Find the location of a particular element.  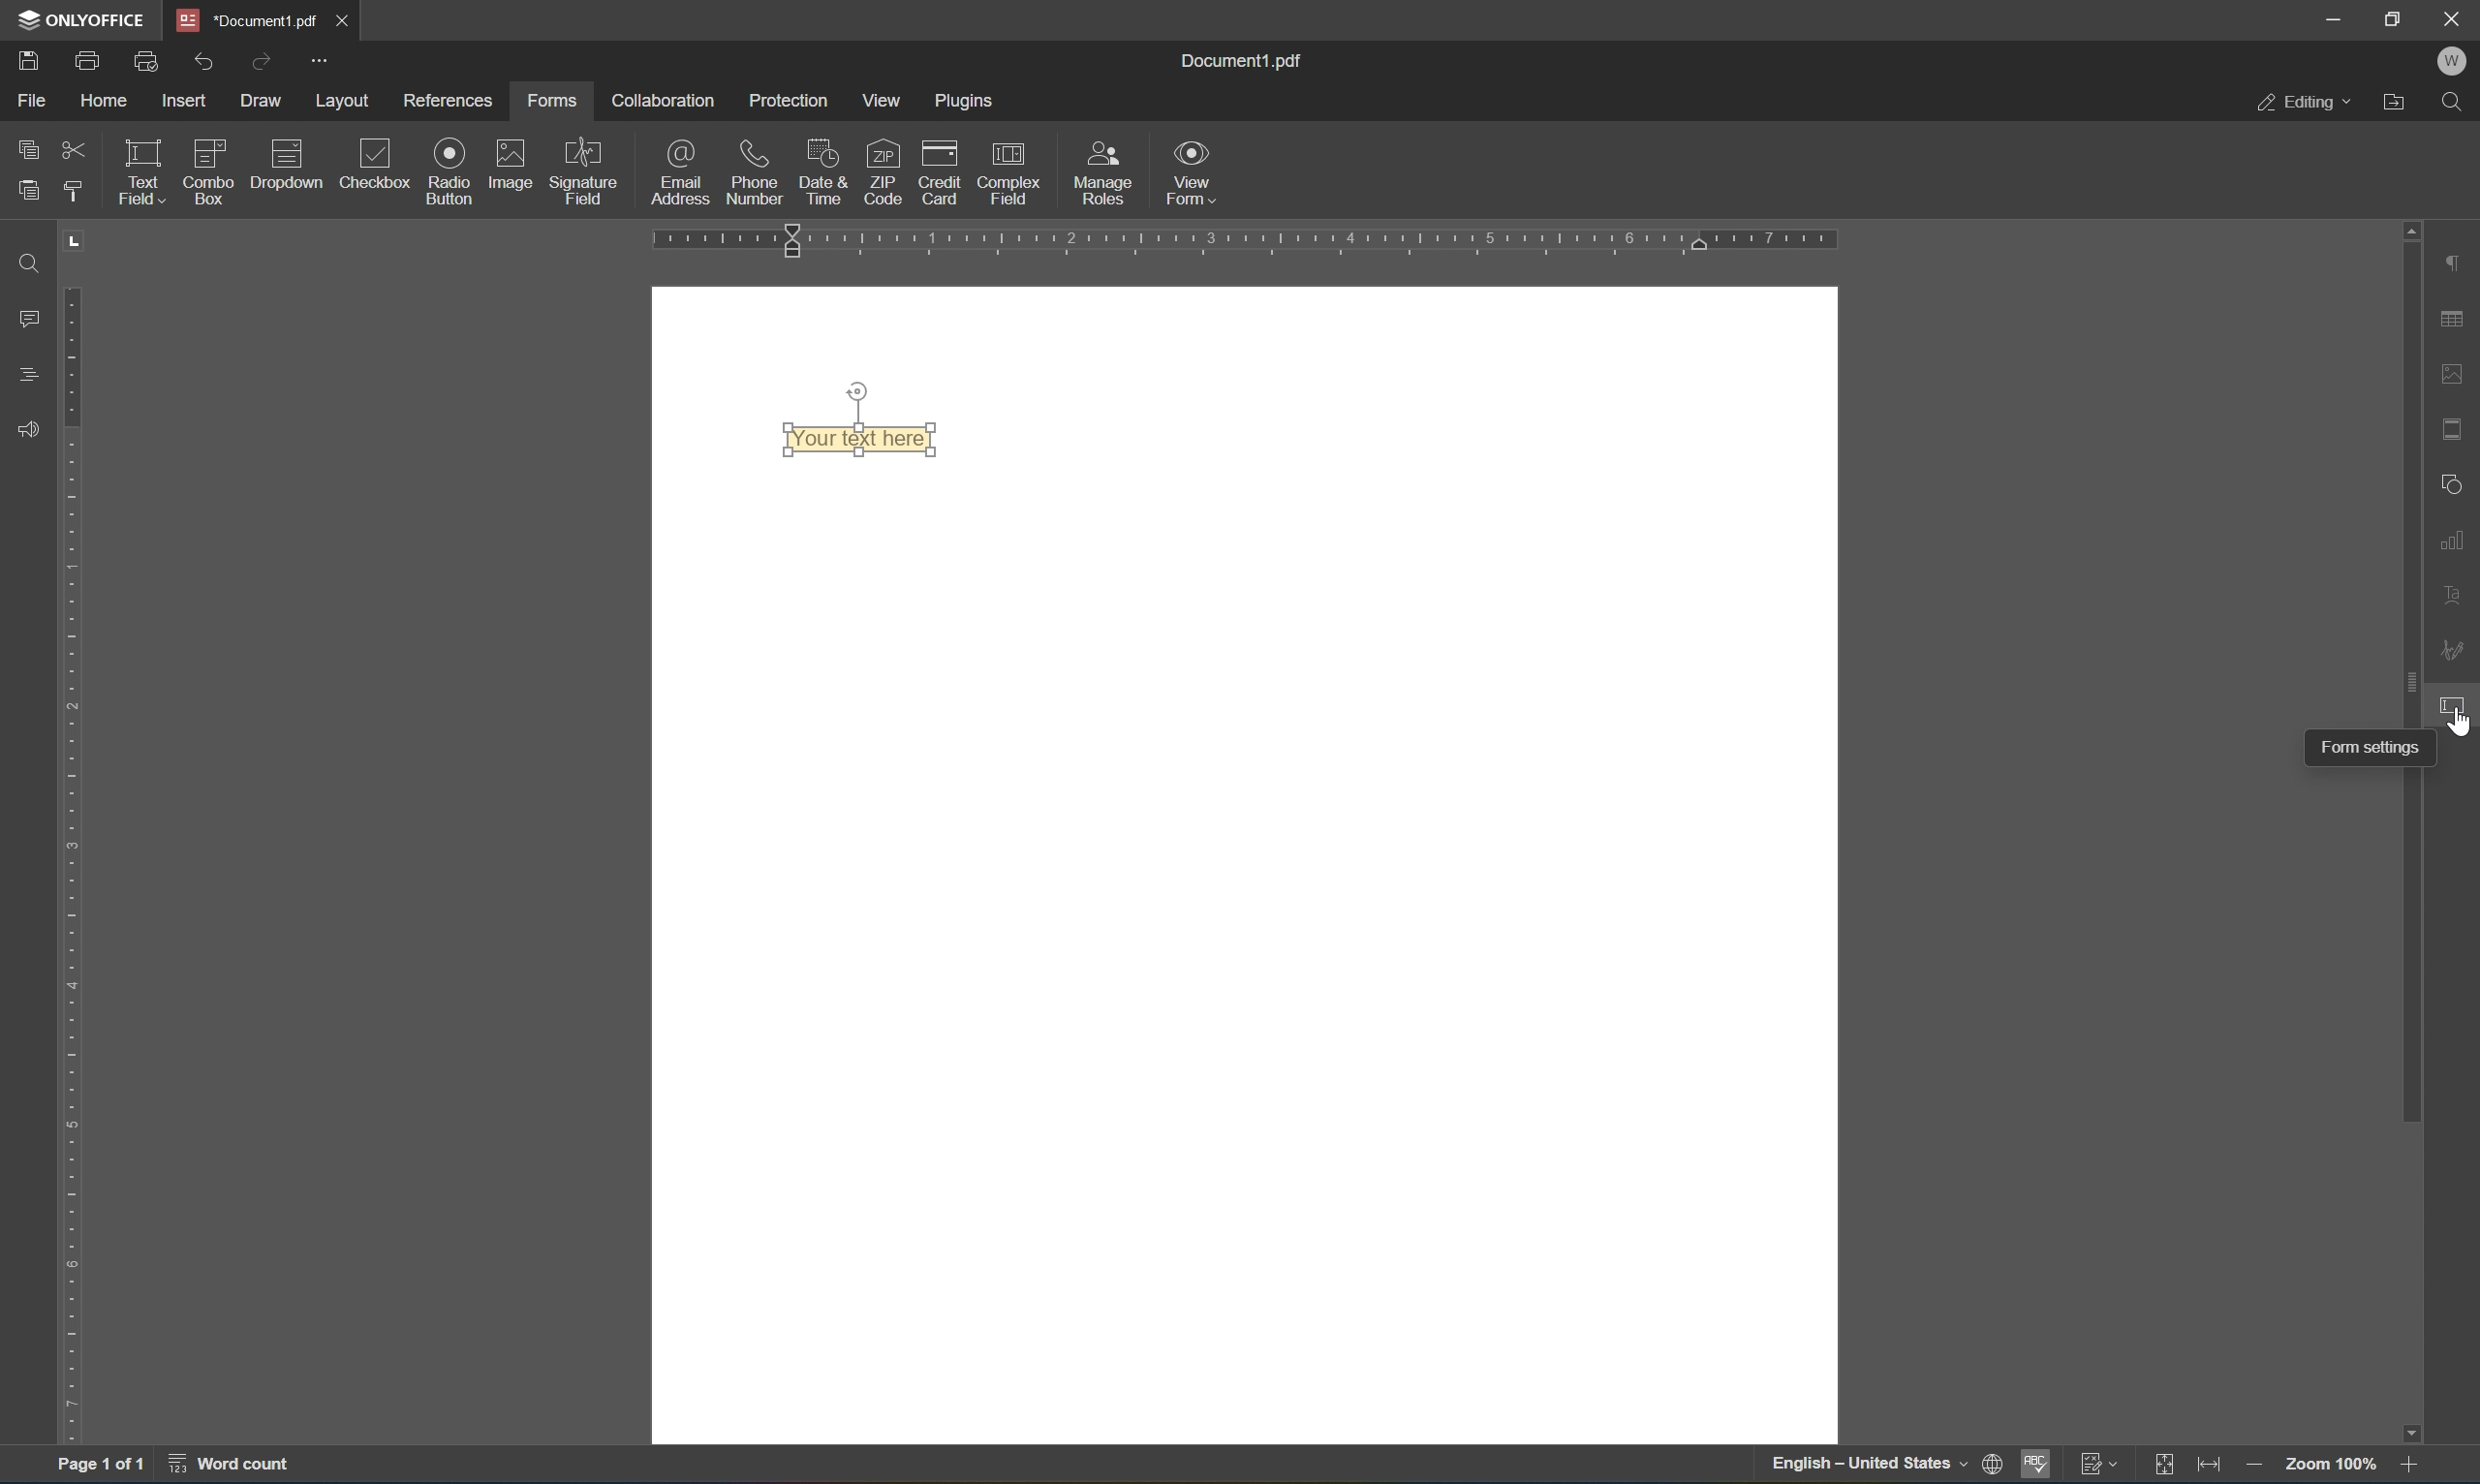

text field is located at coordinates (138, 171).